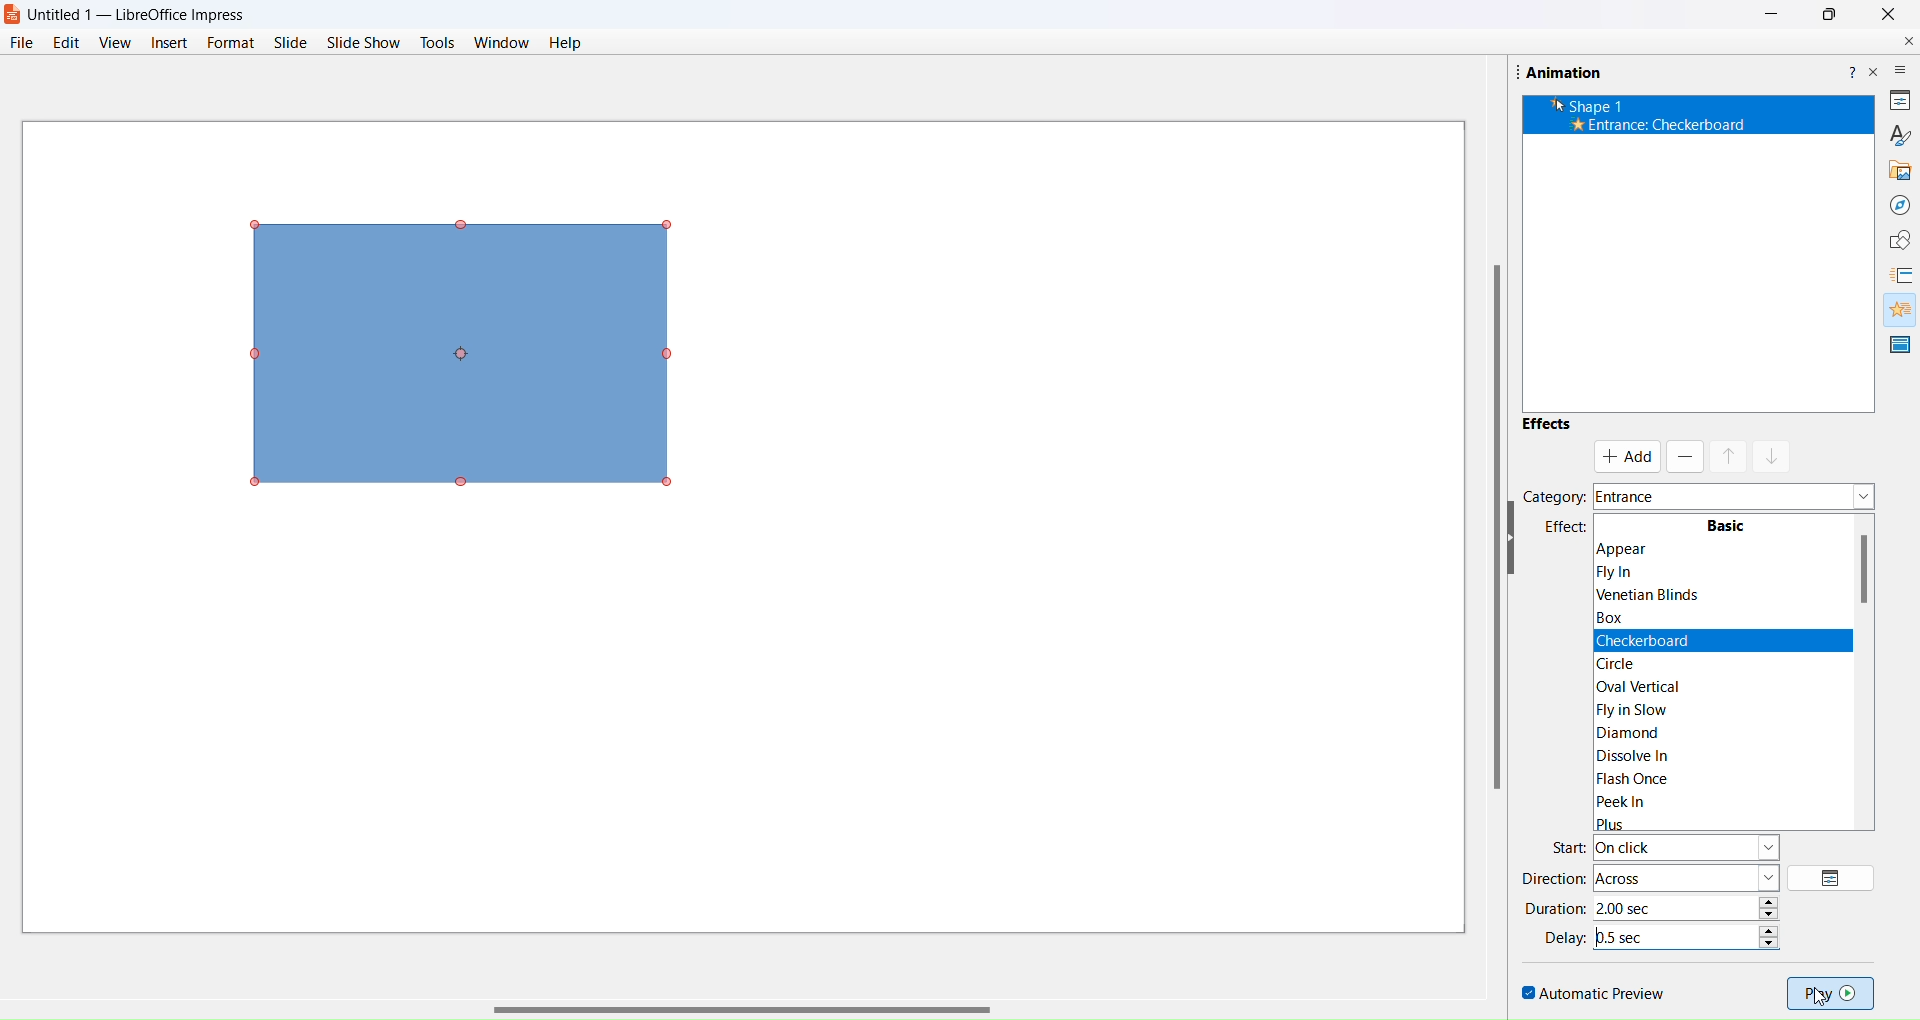 This screenshot has height=1020, width=1920. What do you see at coordinates (1898, 101) in the screenshot?
I see `properties` at bounding box center [1898, 101].